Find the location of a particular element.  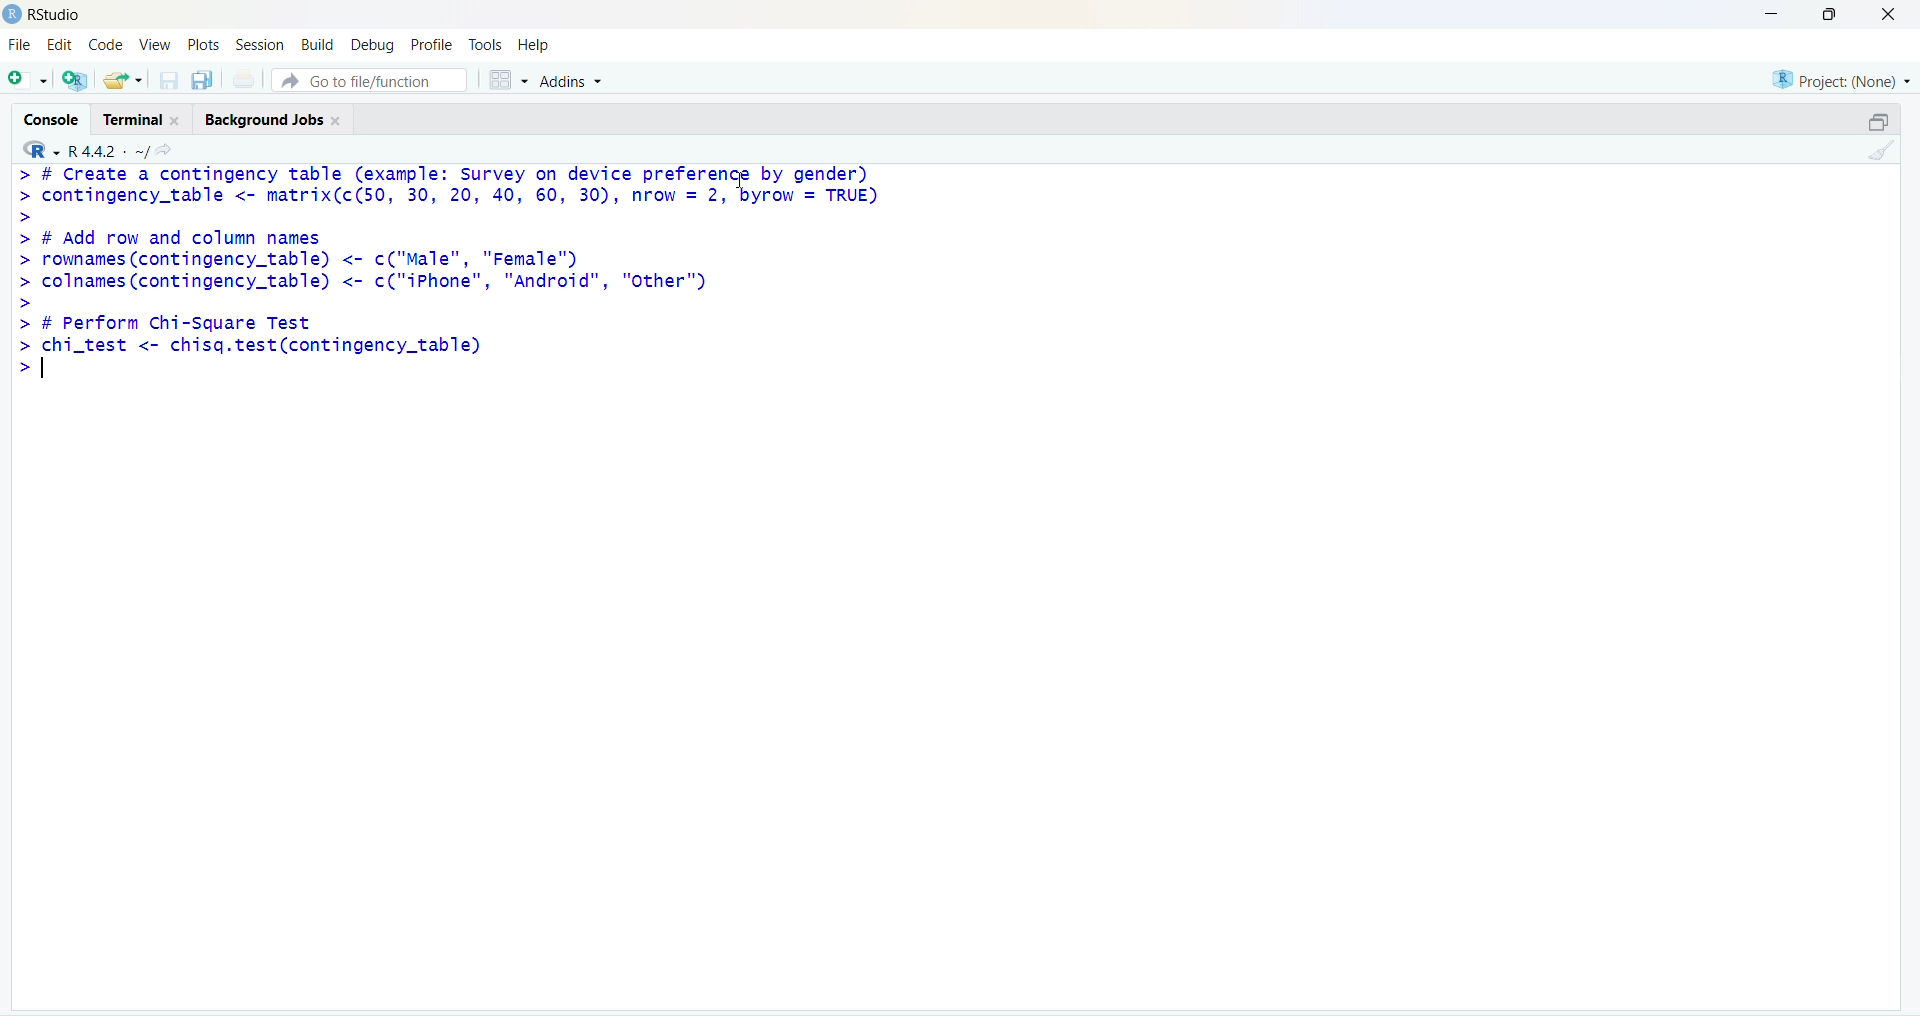

print is located at coordinates (243, 78).